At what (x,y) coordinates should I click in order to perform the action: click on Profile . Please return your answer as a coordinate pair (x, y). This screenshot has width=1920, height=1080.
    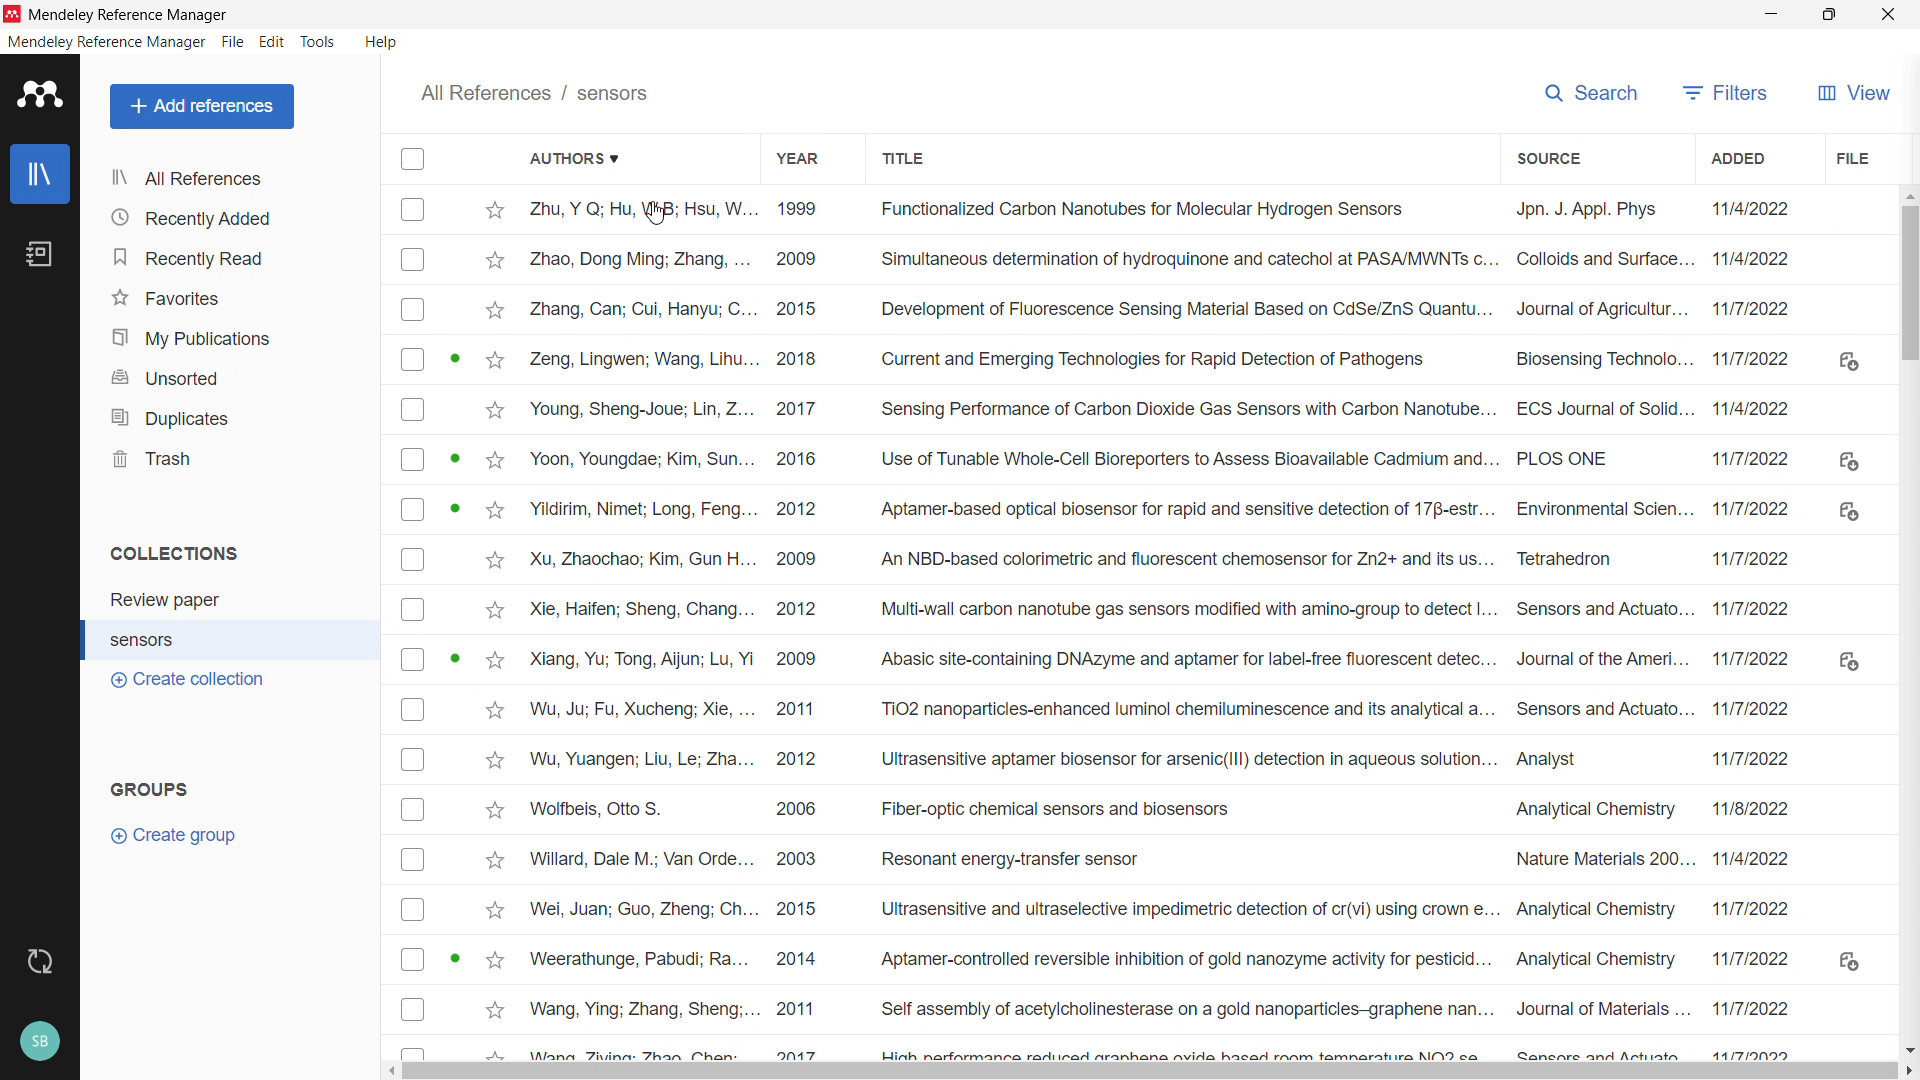
    Looking at the image, I should click on (40, 1043).